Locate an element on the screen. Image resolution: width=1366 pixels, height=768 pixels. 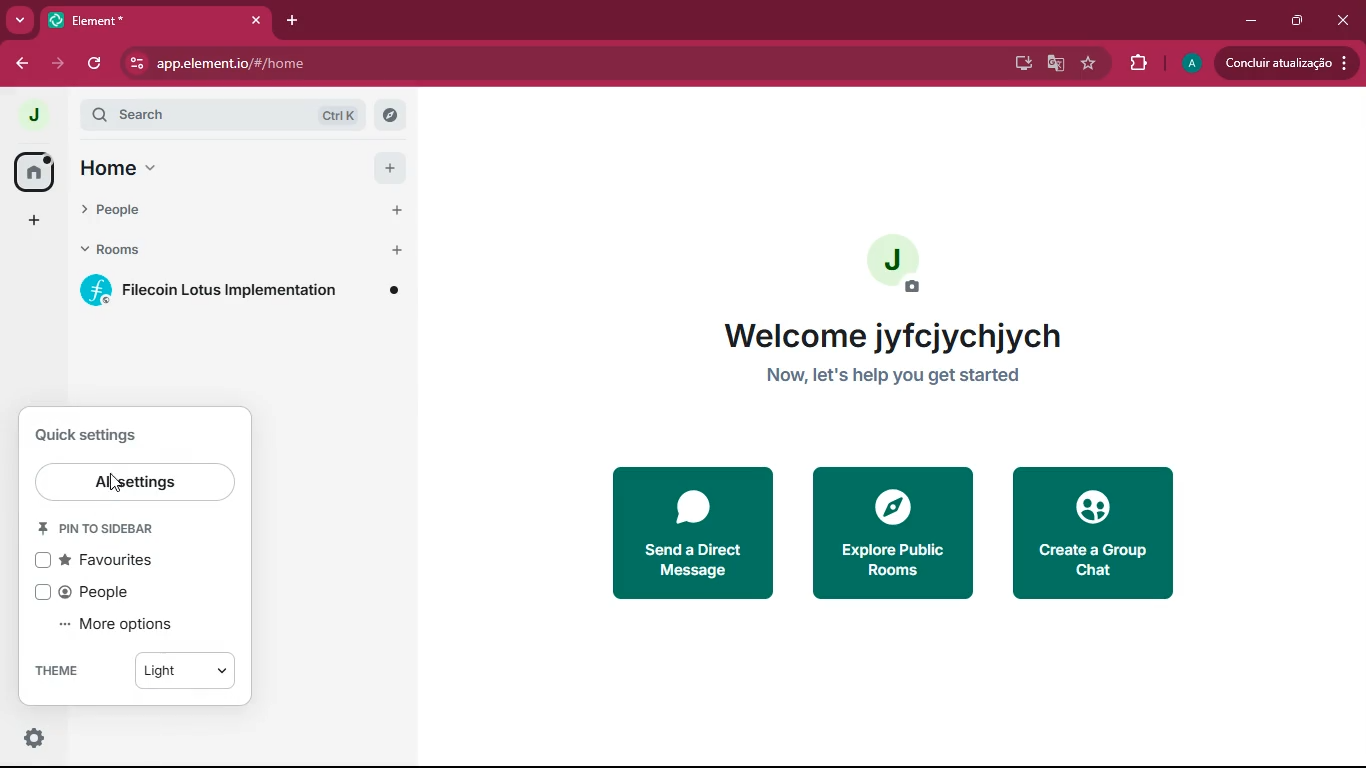
rooms is located at coordinates (184, 249).